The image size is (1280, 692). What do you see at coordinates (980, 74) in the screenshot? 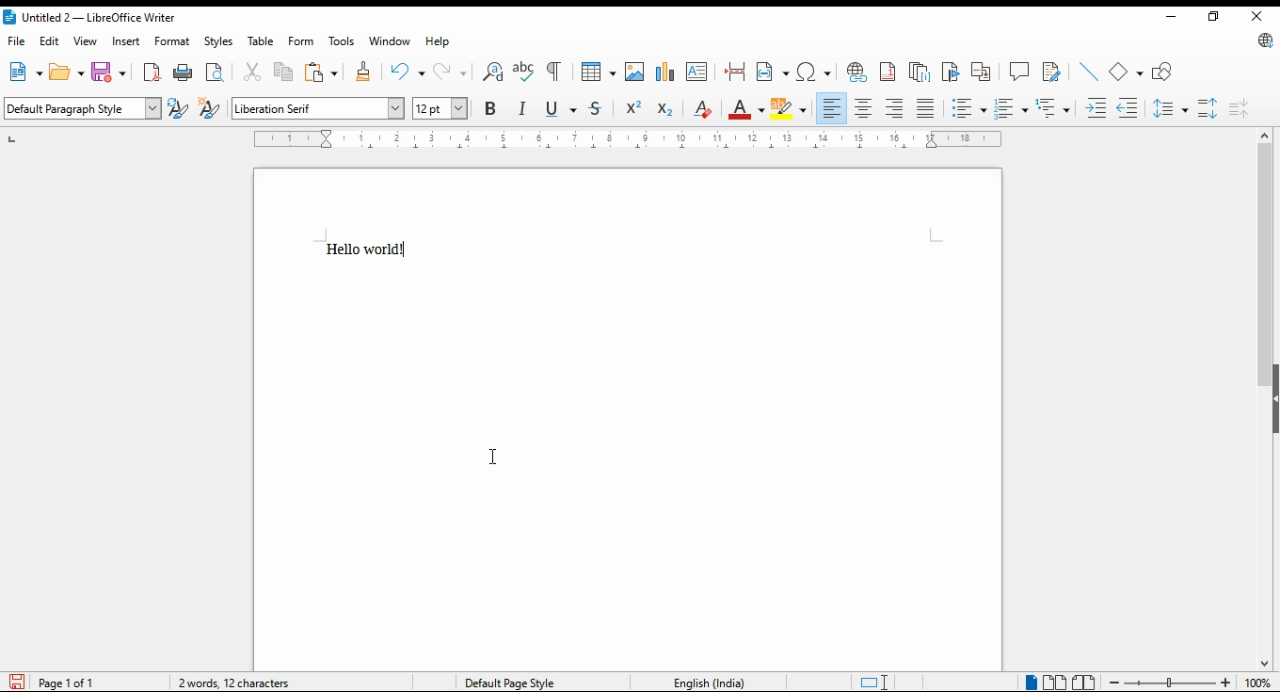
I see `insert cross-refrence` at bounding box center [980, 74].